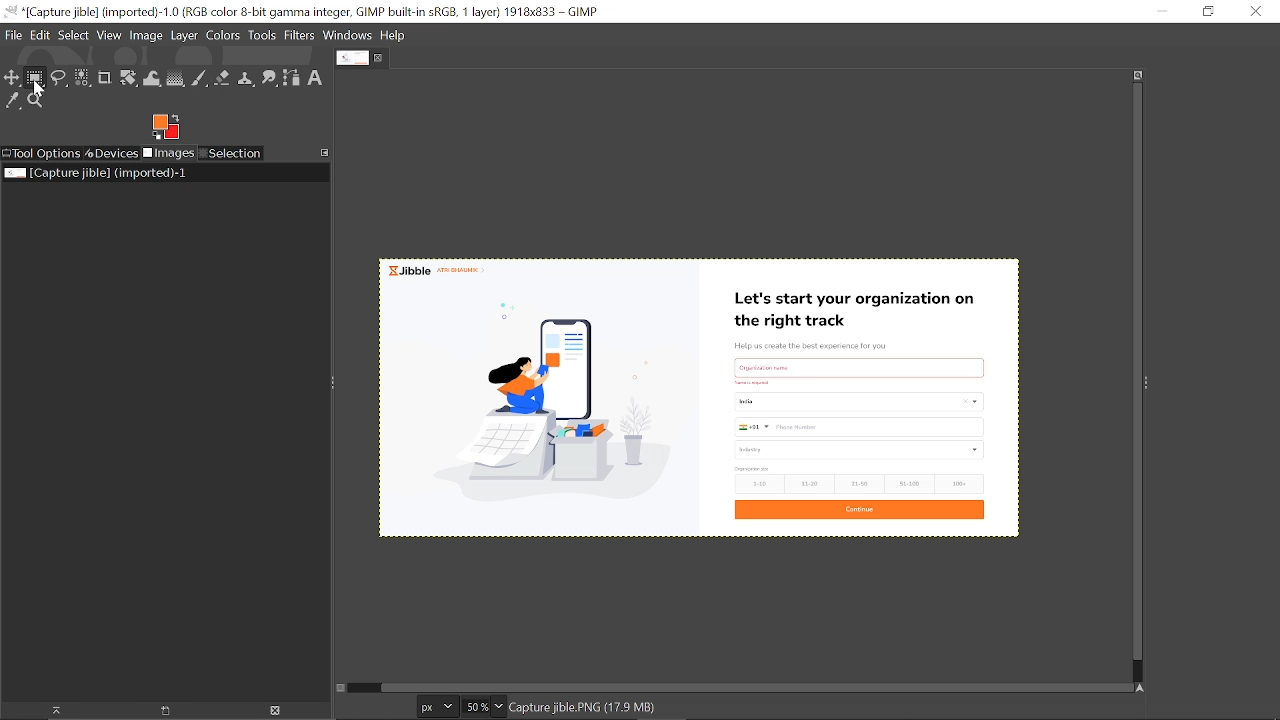  I want to click on Wrap text tool, so click(153, 79).